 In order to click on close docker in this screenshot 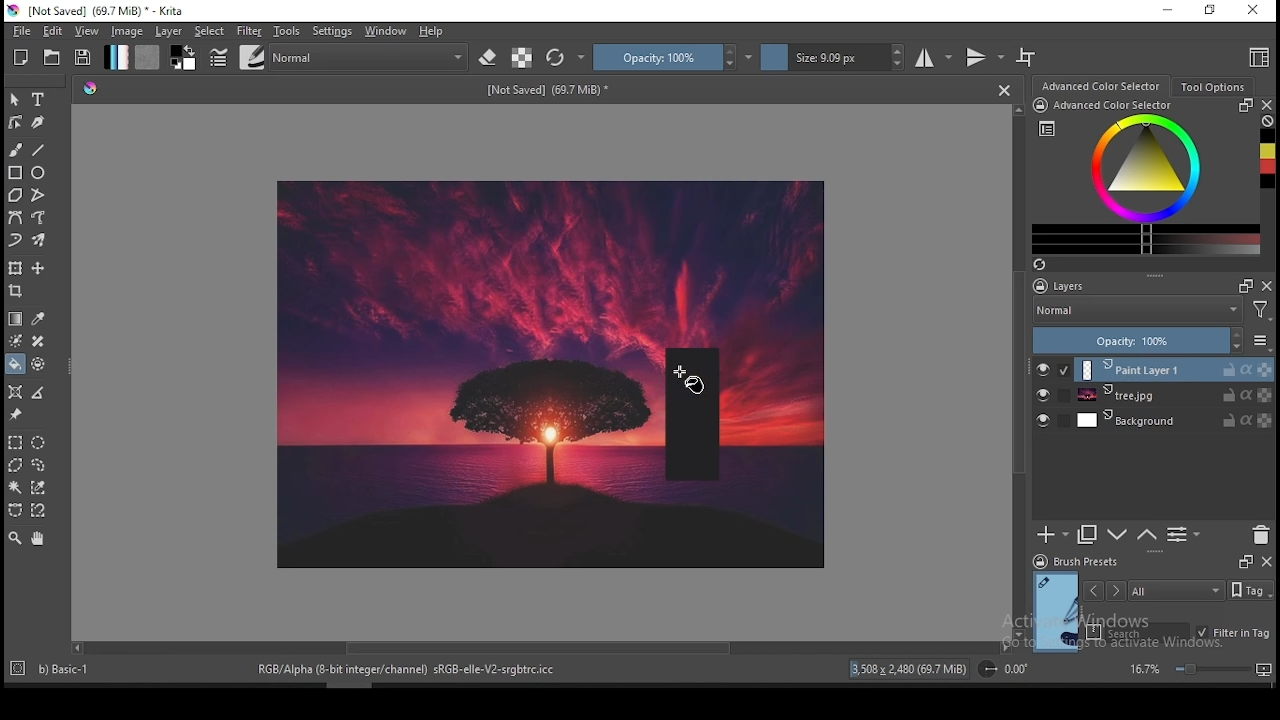, I will do `click(1266, 562)`.